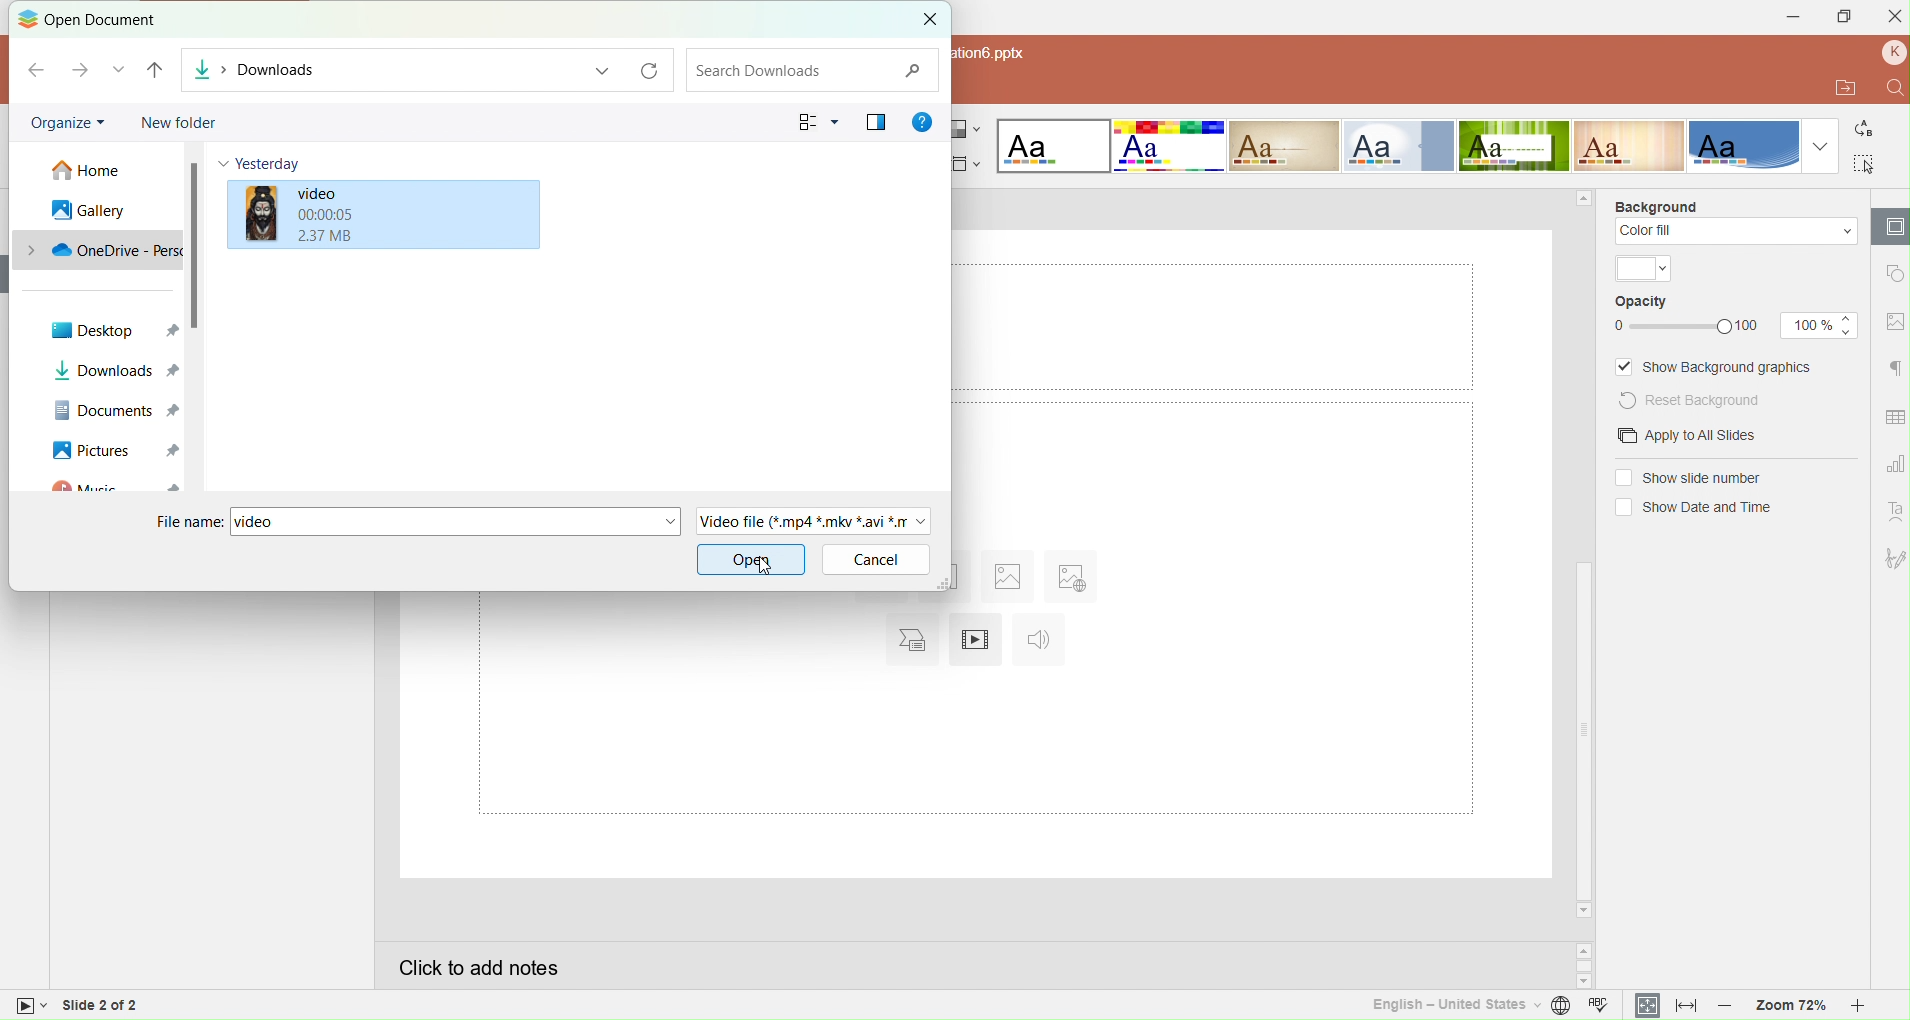 The width and height of the screenshot is (1910, 1020). Describe the element at coordinates (1845, 89) in the screenshot. I see `Open file location` at that location.